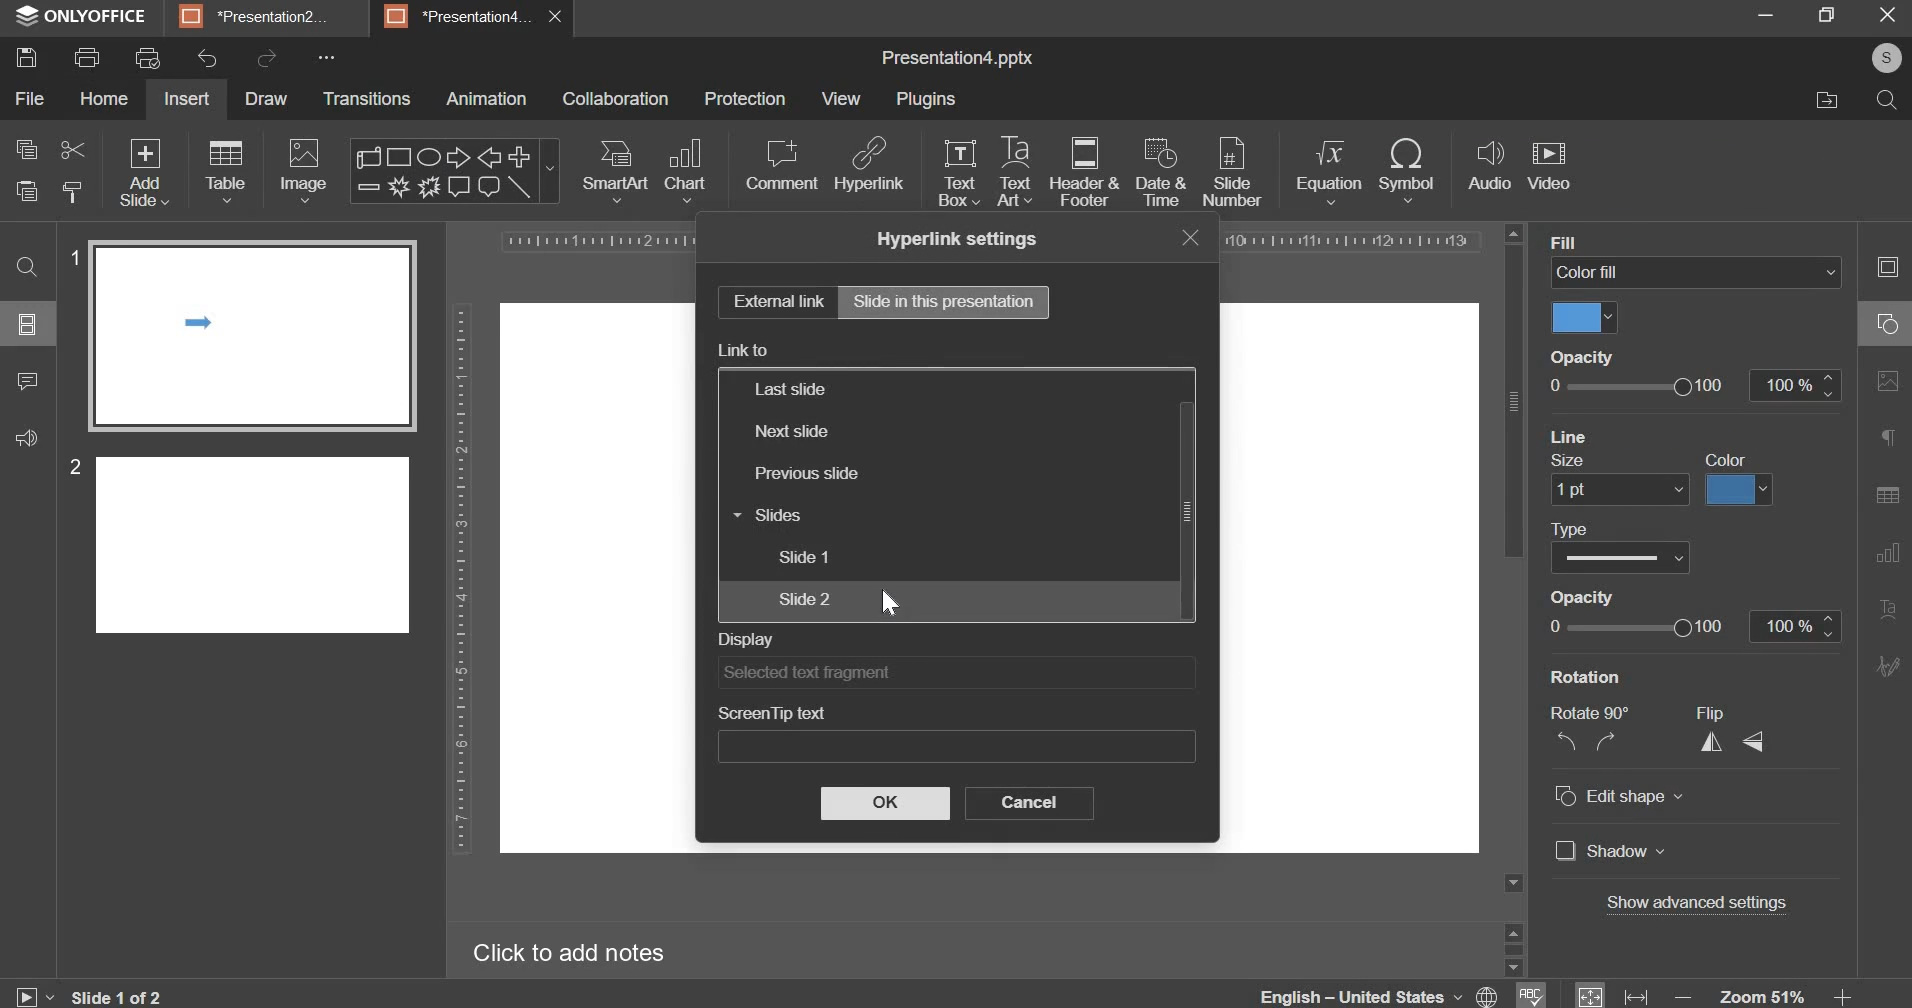 This screenshot has width=1912, height=1008. What do you see at coordinates (1514, 390) in the screenshot?
I see `|scroll bar` at bounding box center [1514, 390].